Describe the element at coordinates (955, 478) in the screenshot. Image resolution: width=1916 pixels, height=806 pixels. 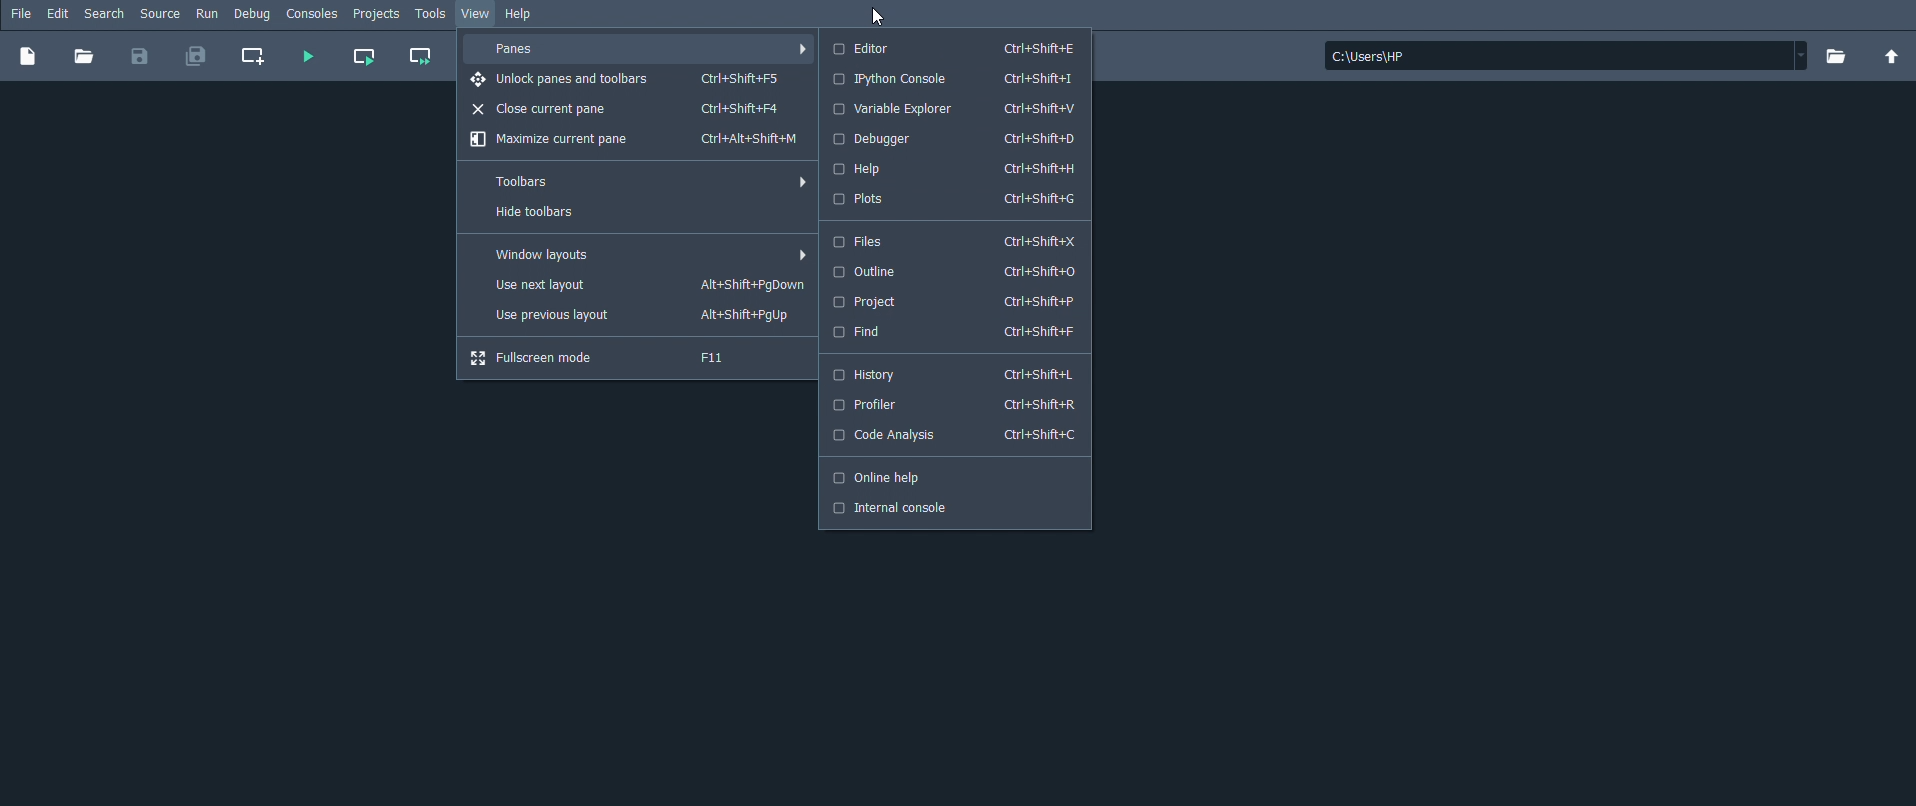
I see `Online help` at that location.